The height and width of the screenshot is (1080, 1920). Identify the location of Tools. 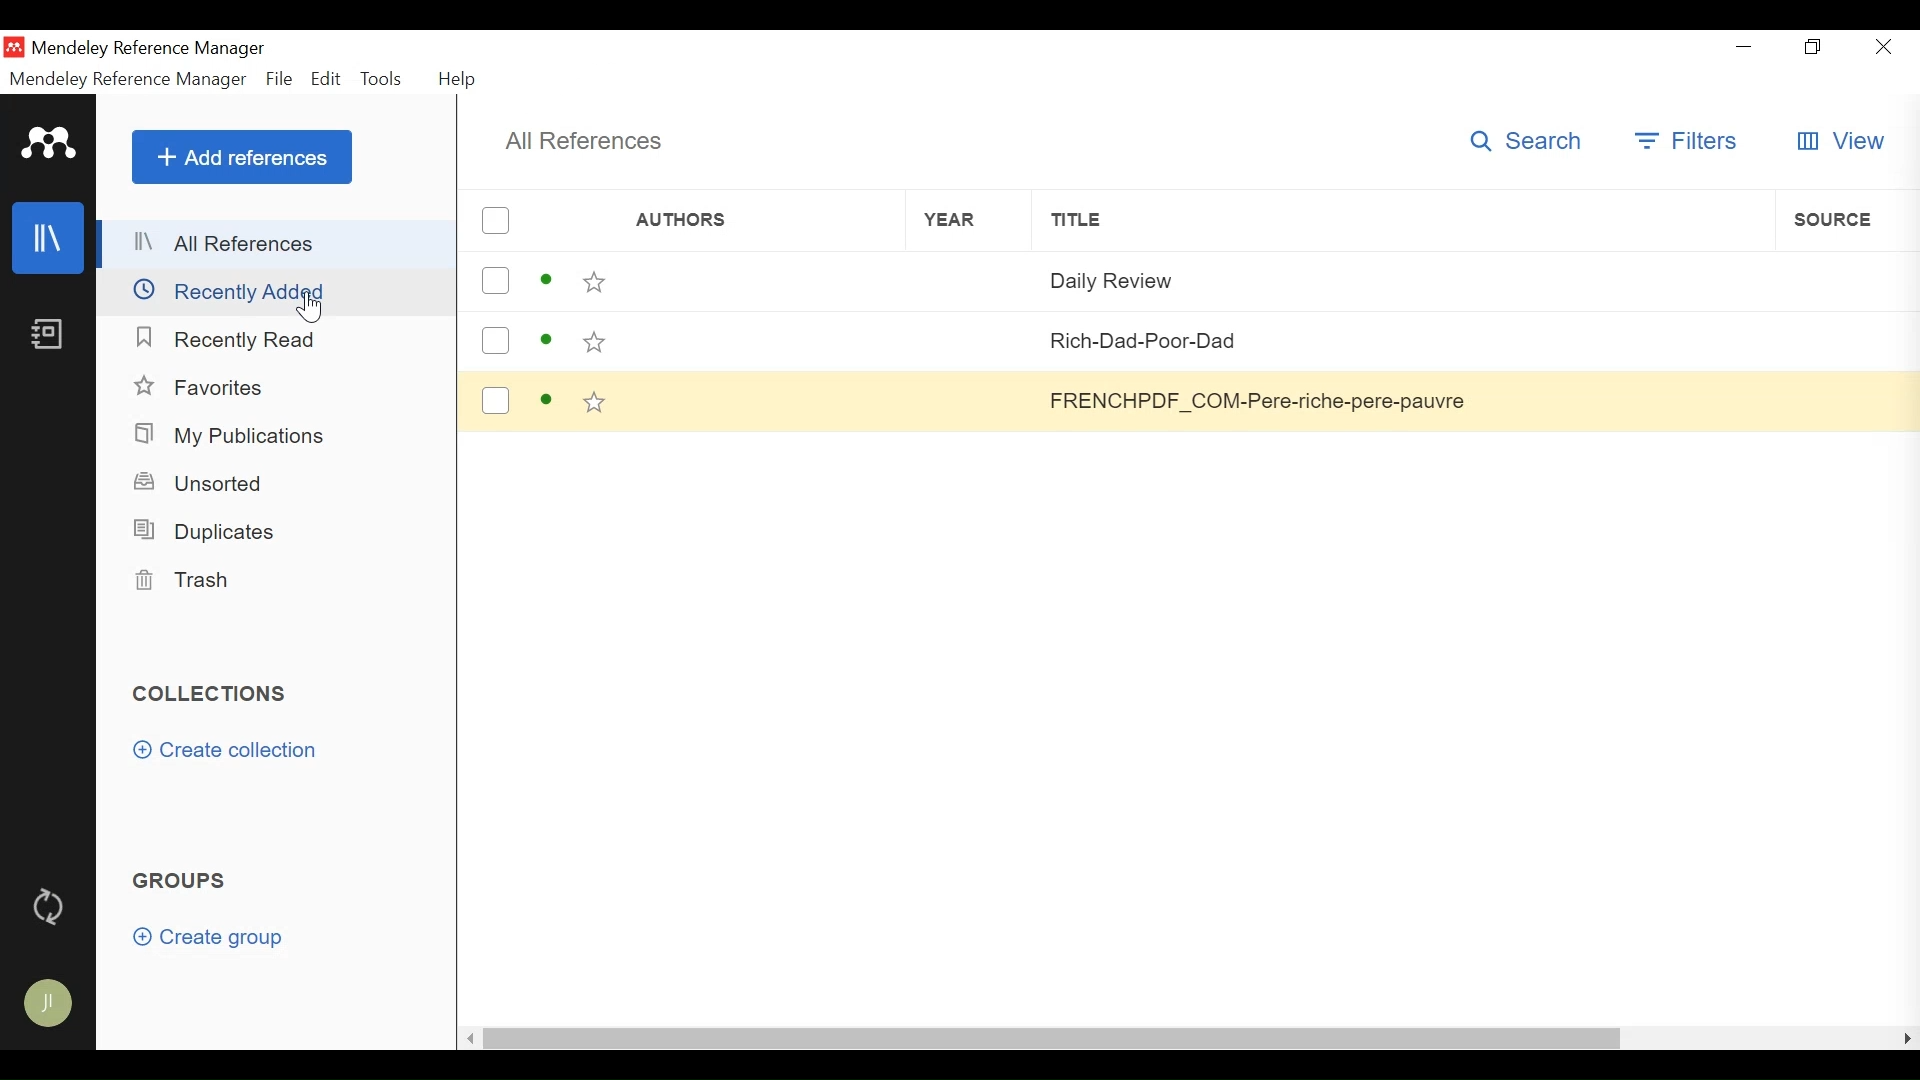
(382, 79).